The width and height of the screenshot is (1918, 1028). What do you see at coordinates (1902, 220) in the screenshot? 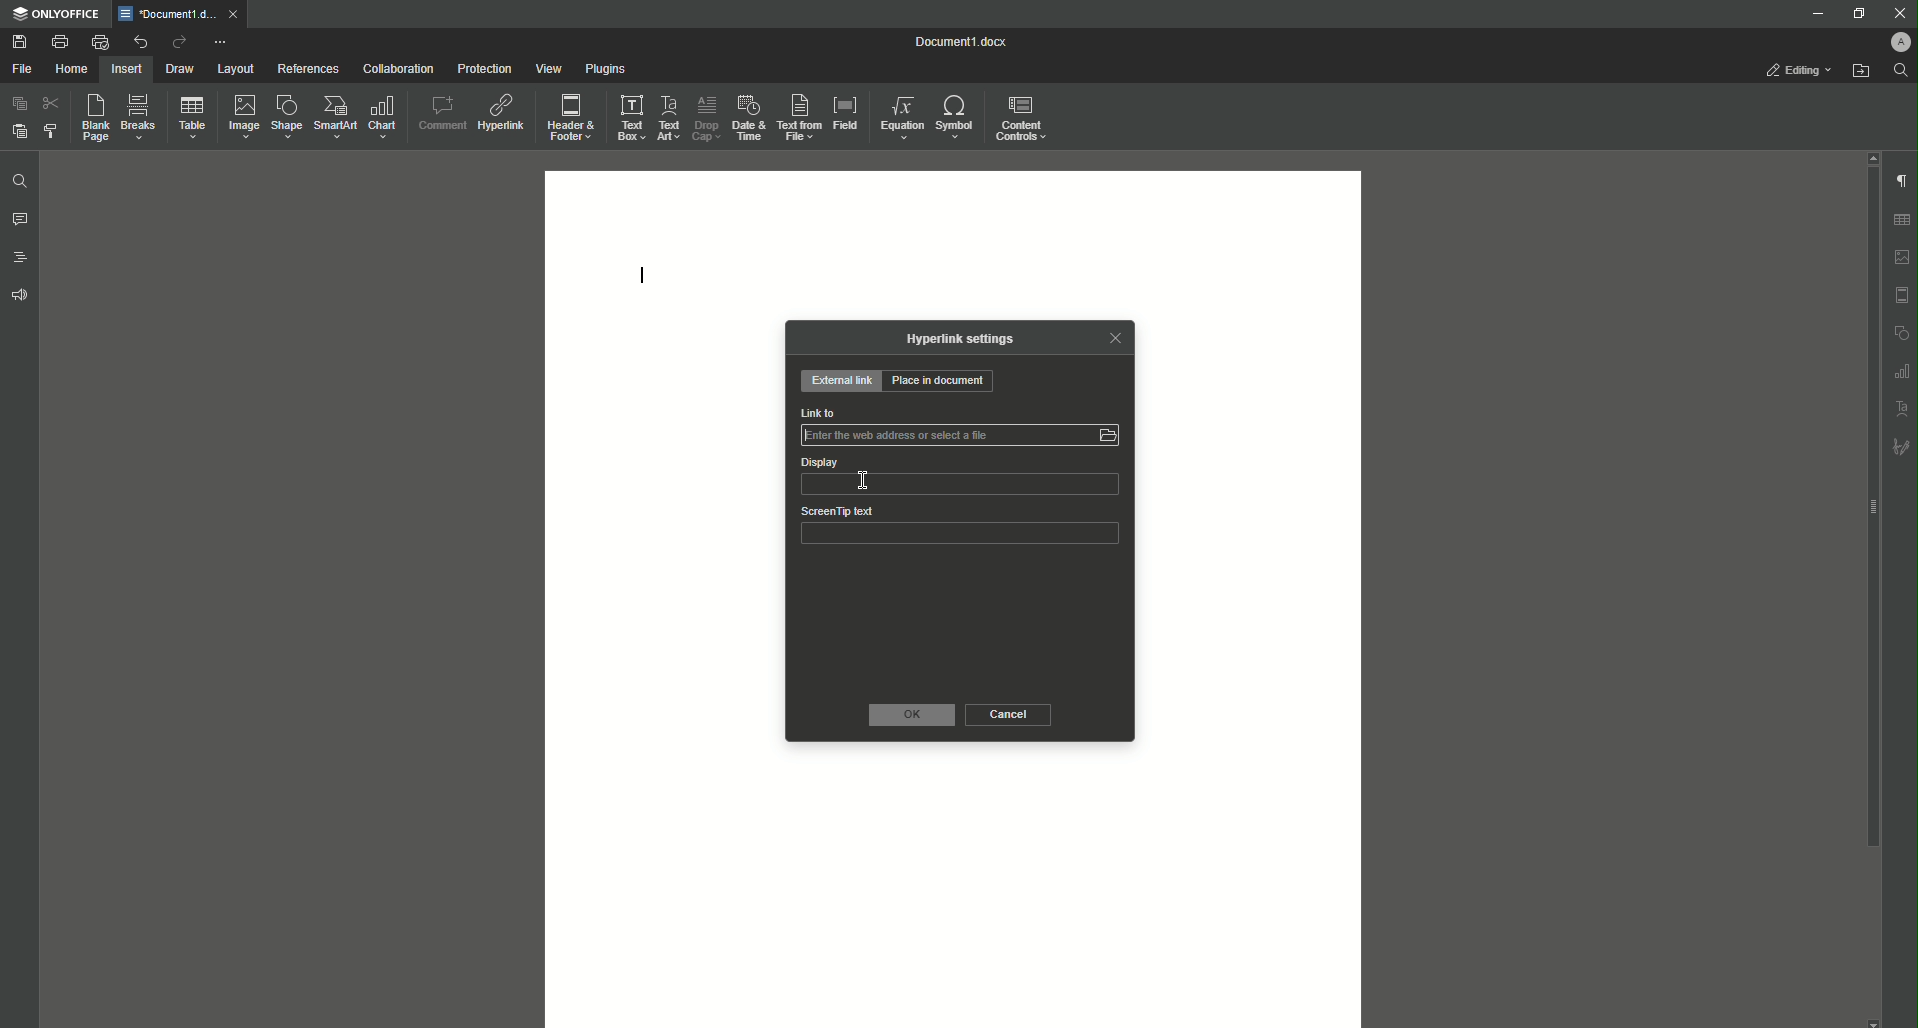
I see `Table settings` at bounding box center [1902, 220].